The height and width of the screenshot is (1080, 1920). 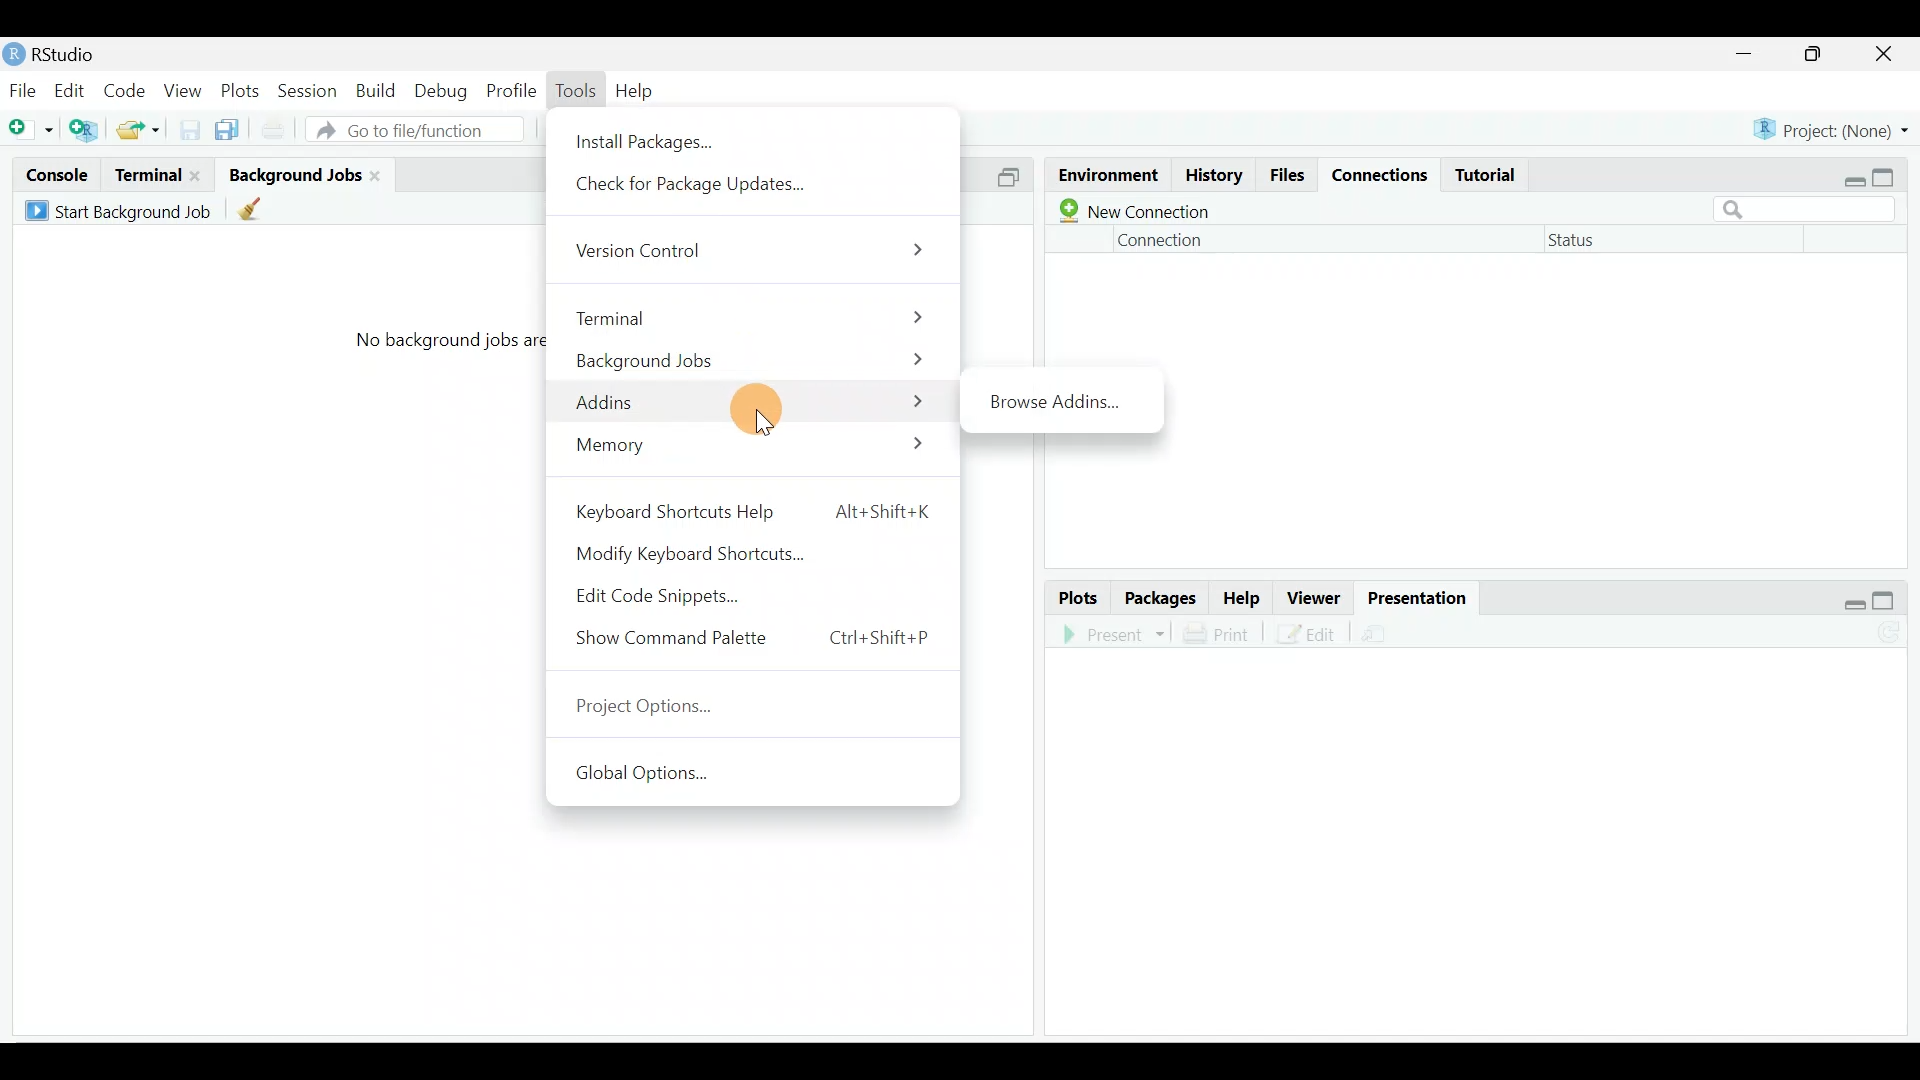 I want to click on Connection, so click(x=1158, y=240).